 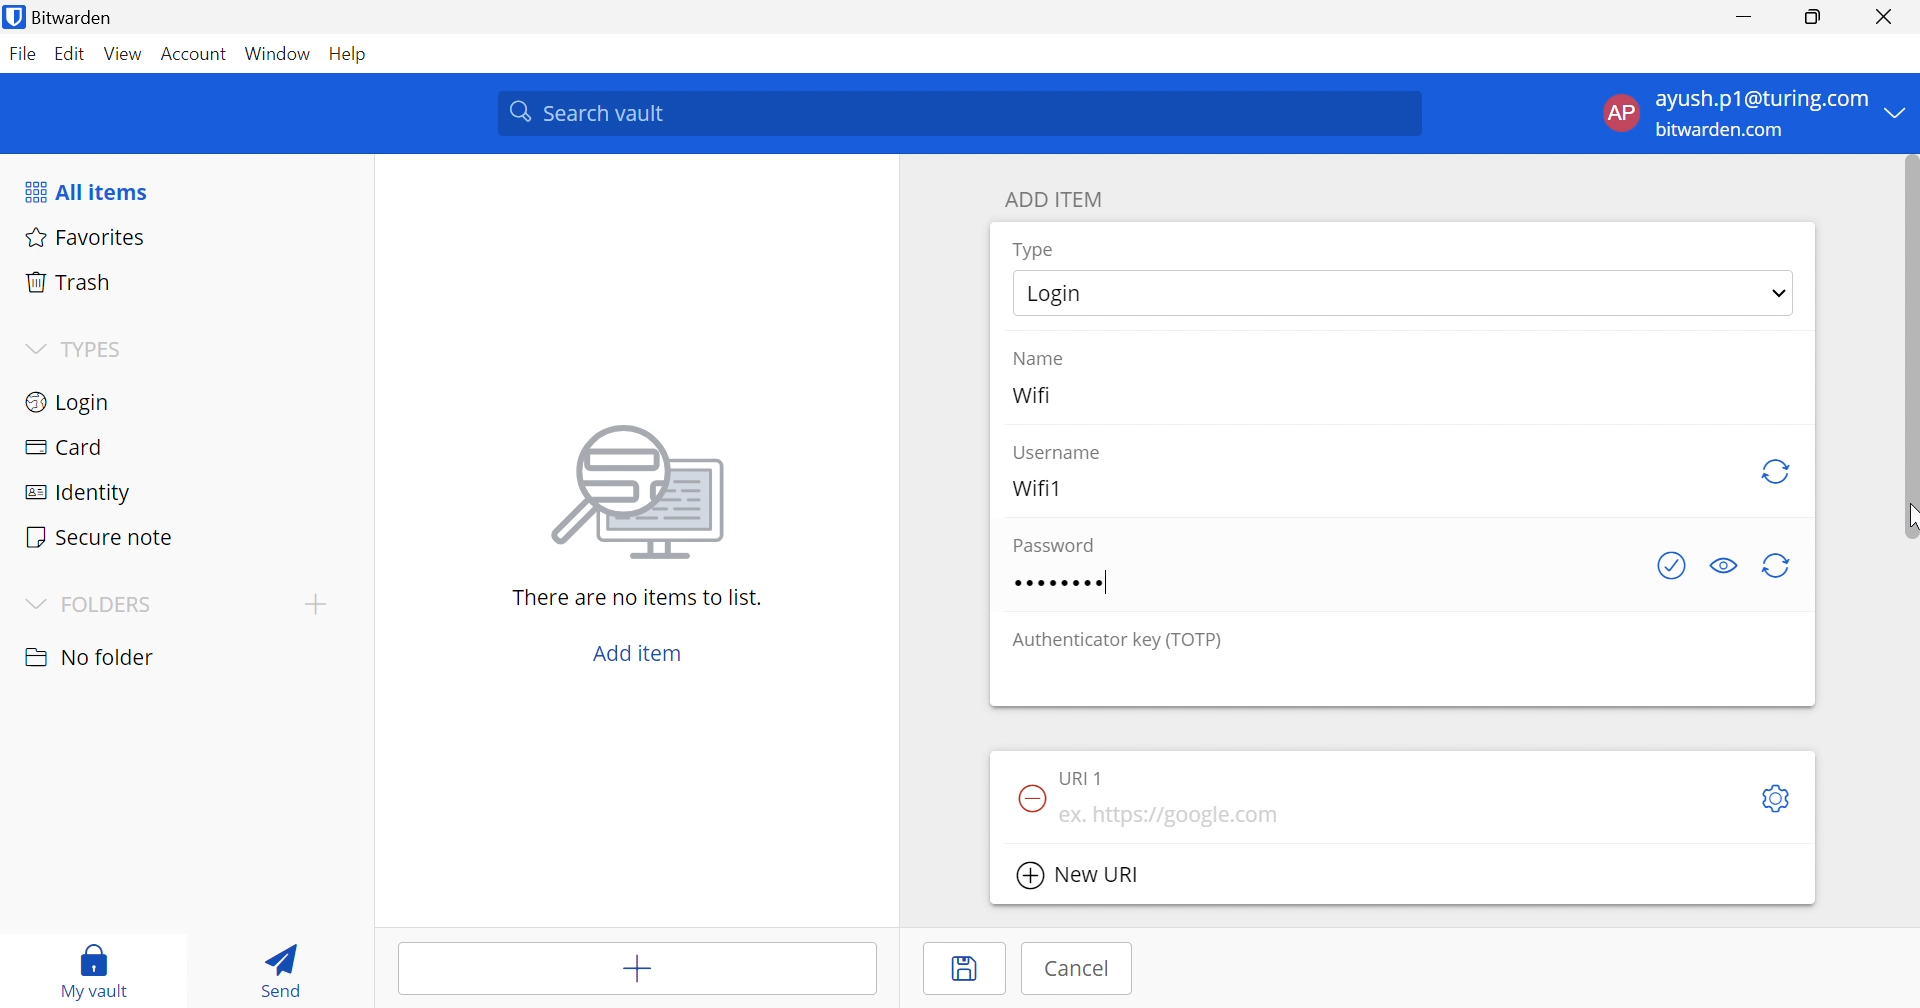 What do you see at coordinates (82, 235) in the screenshot?
I see `Favorites` at bounding box center [82, 235].